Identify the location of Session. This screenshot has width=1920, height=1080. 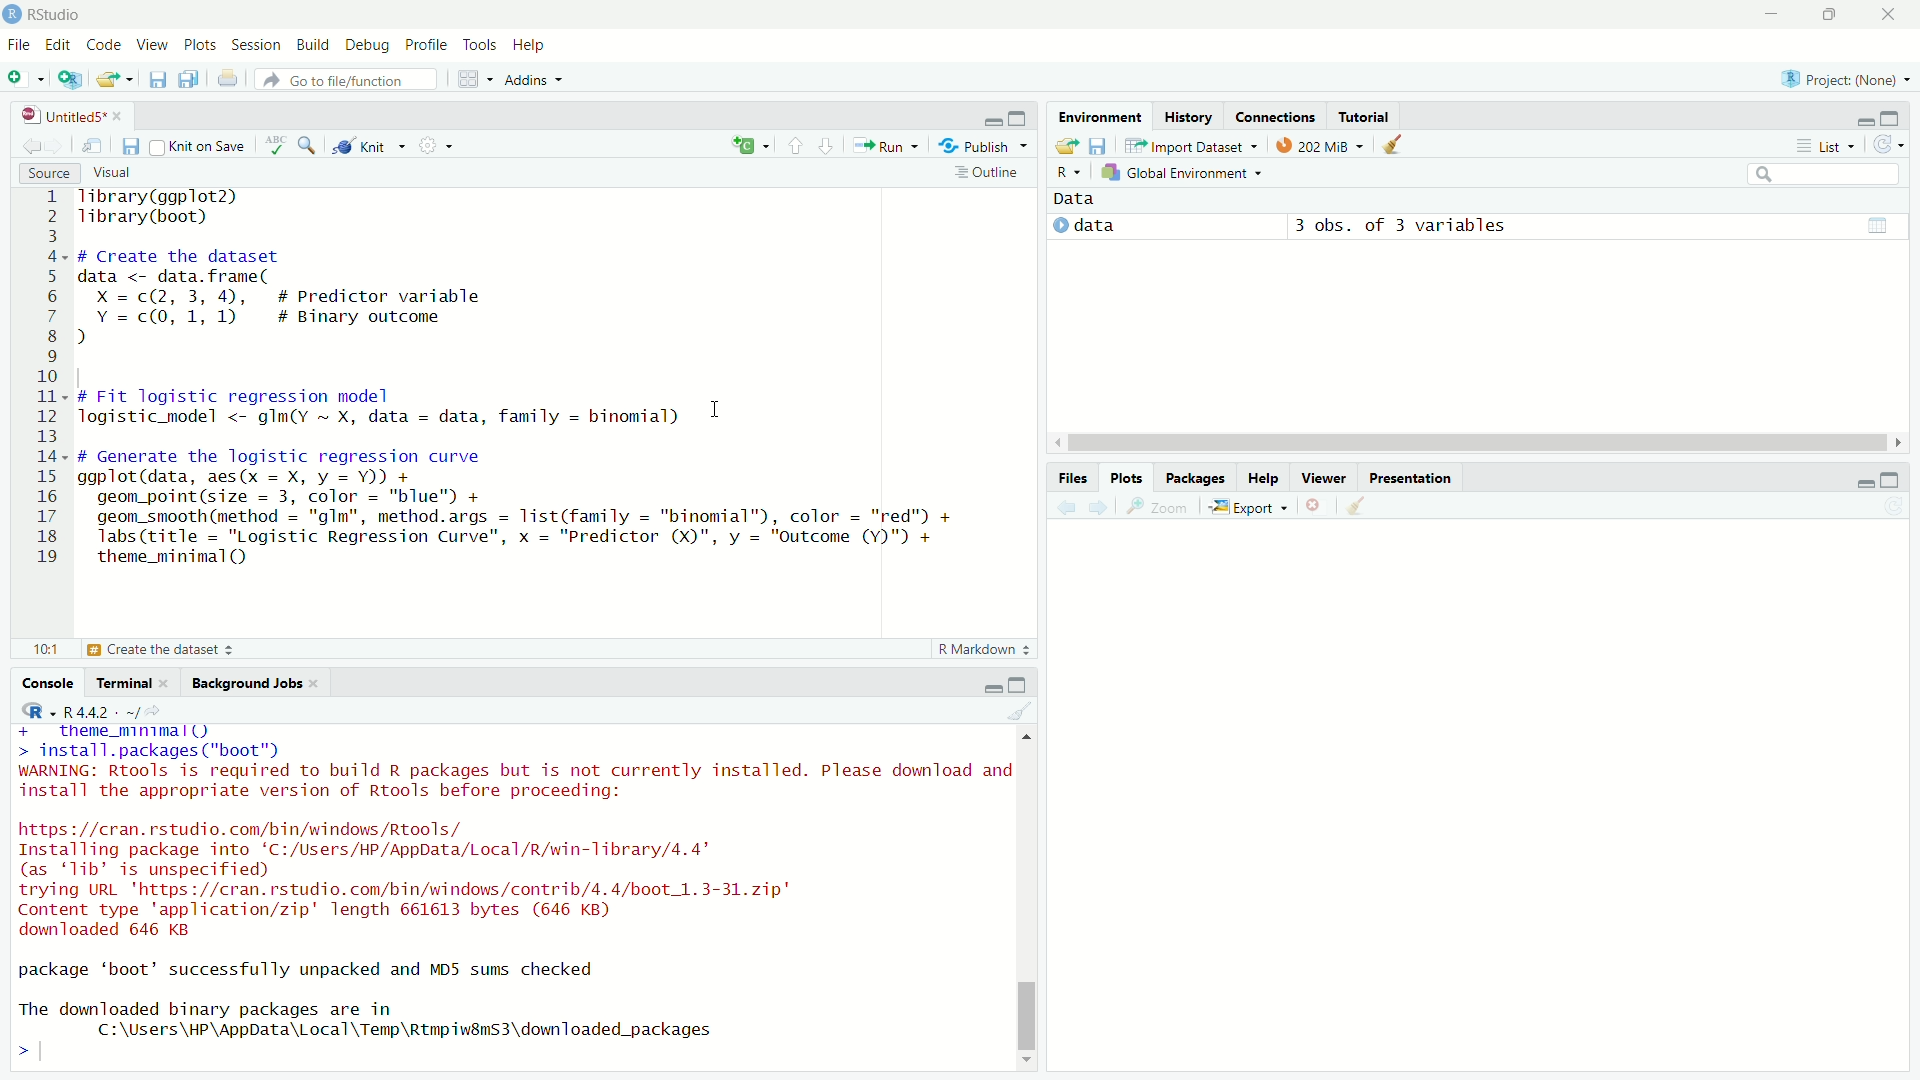
(257, 45).